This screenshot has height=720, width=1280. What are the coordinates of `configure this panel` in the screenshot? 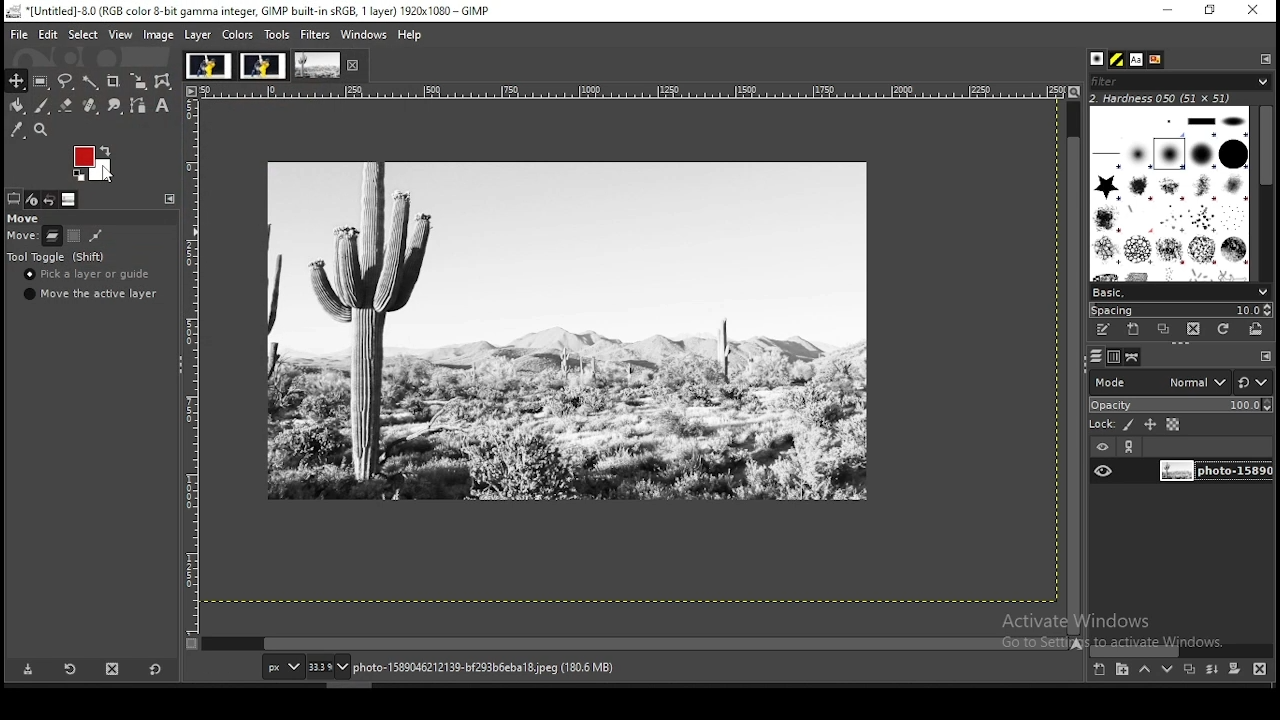 It's located at (170, 199).